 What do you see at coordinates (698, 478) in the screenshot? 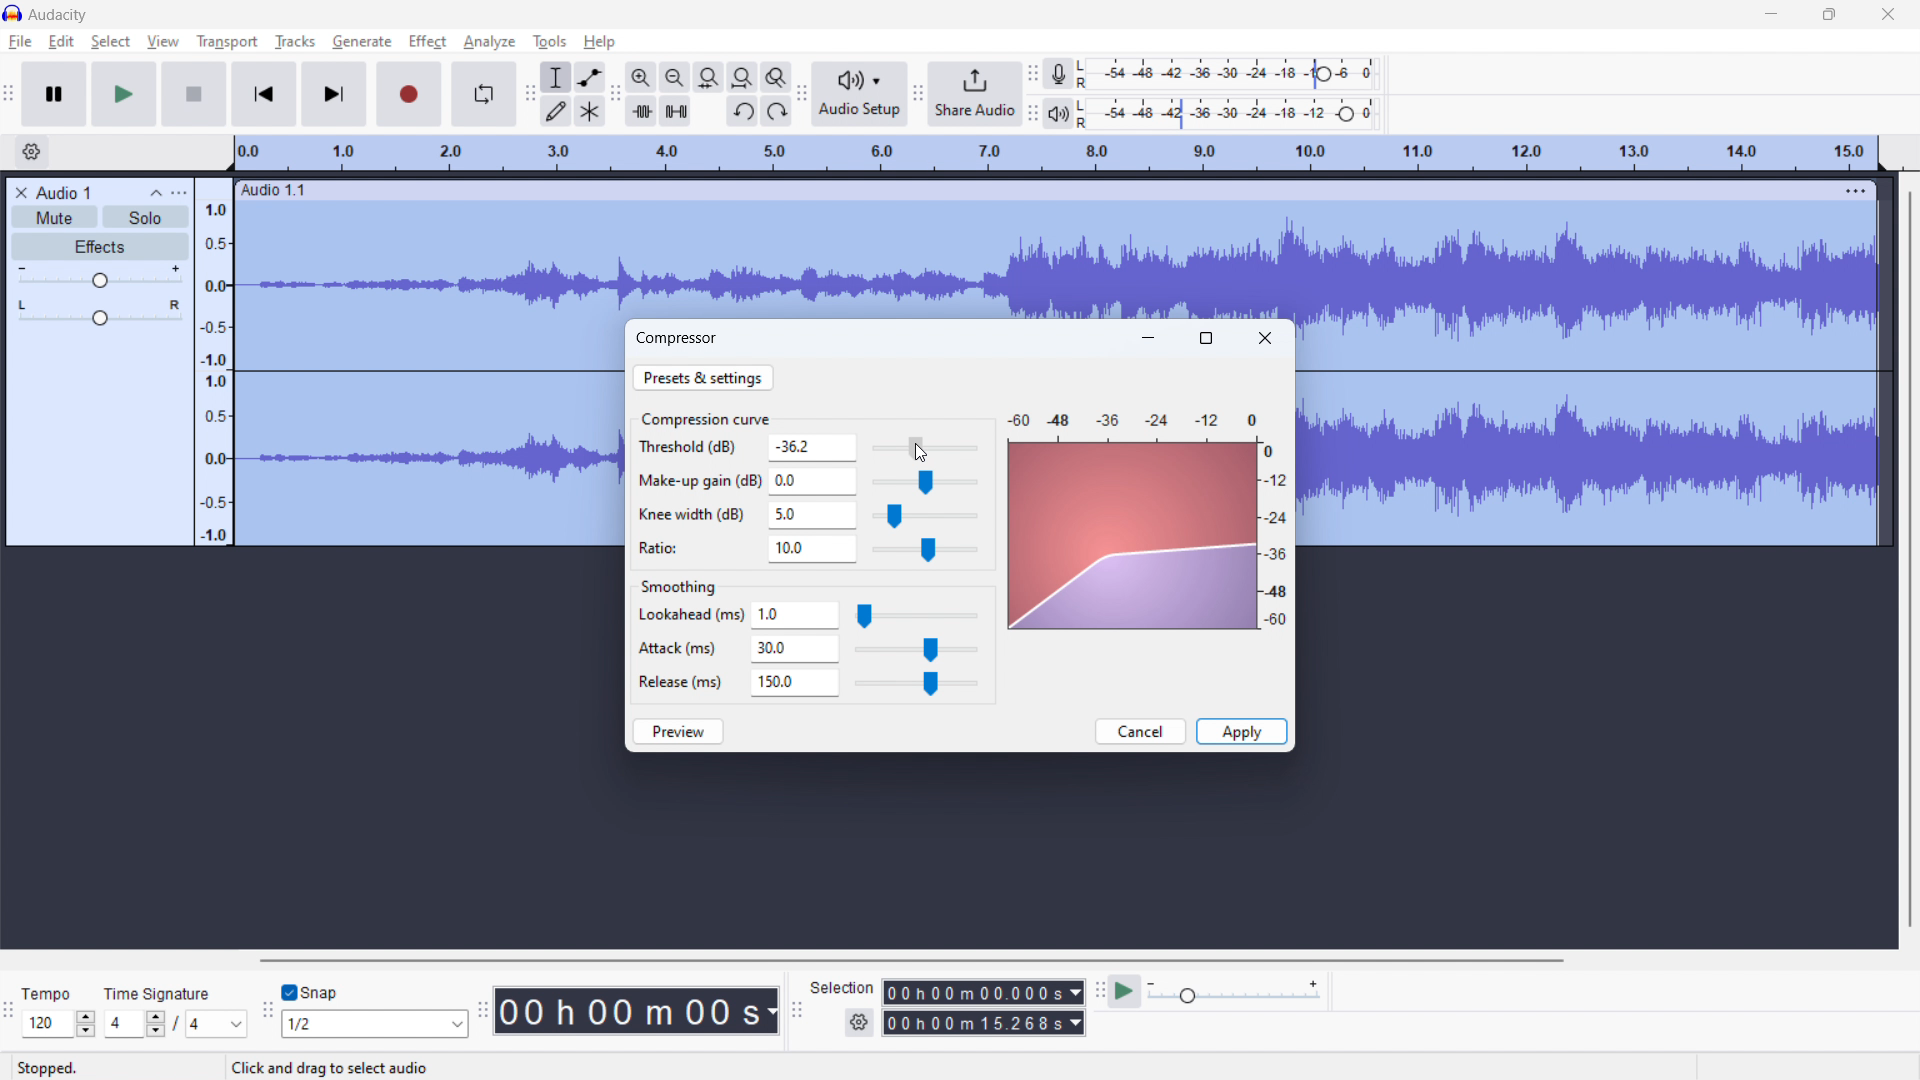
I see ` Make-up gain (dB)` at bounding box center [698, 478].